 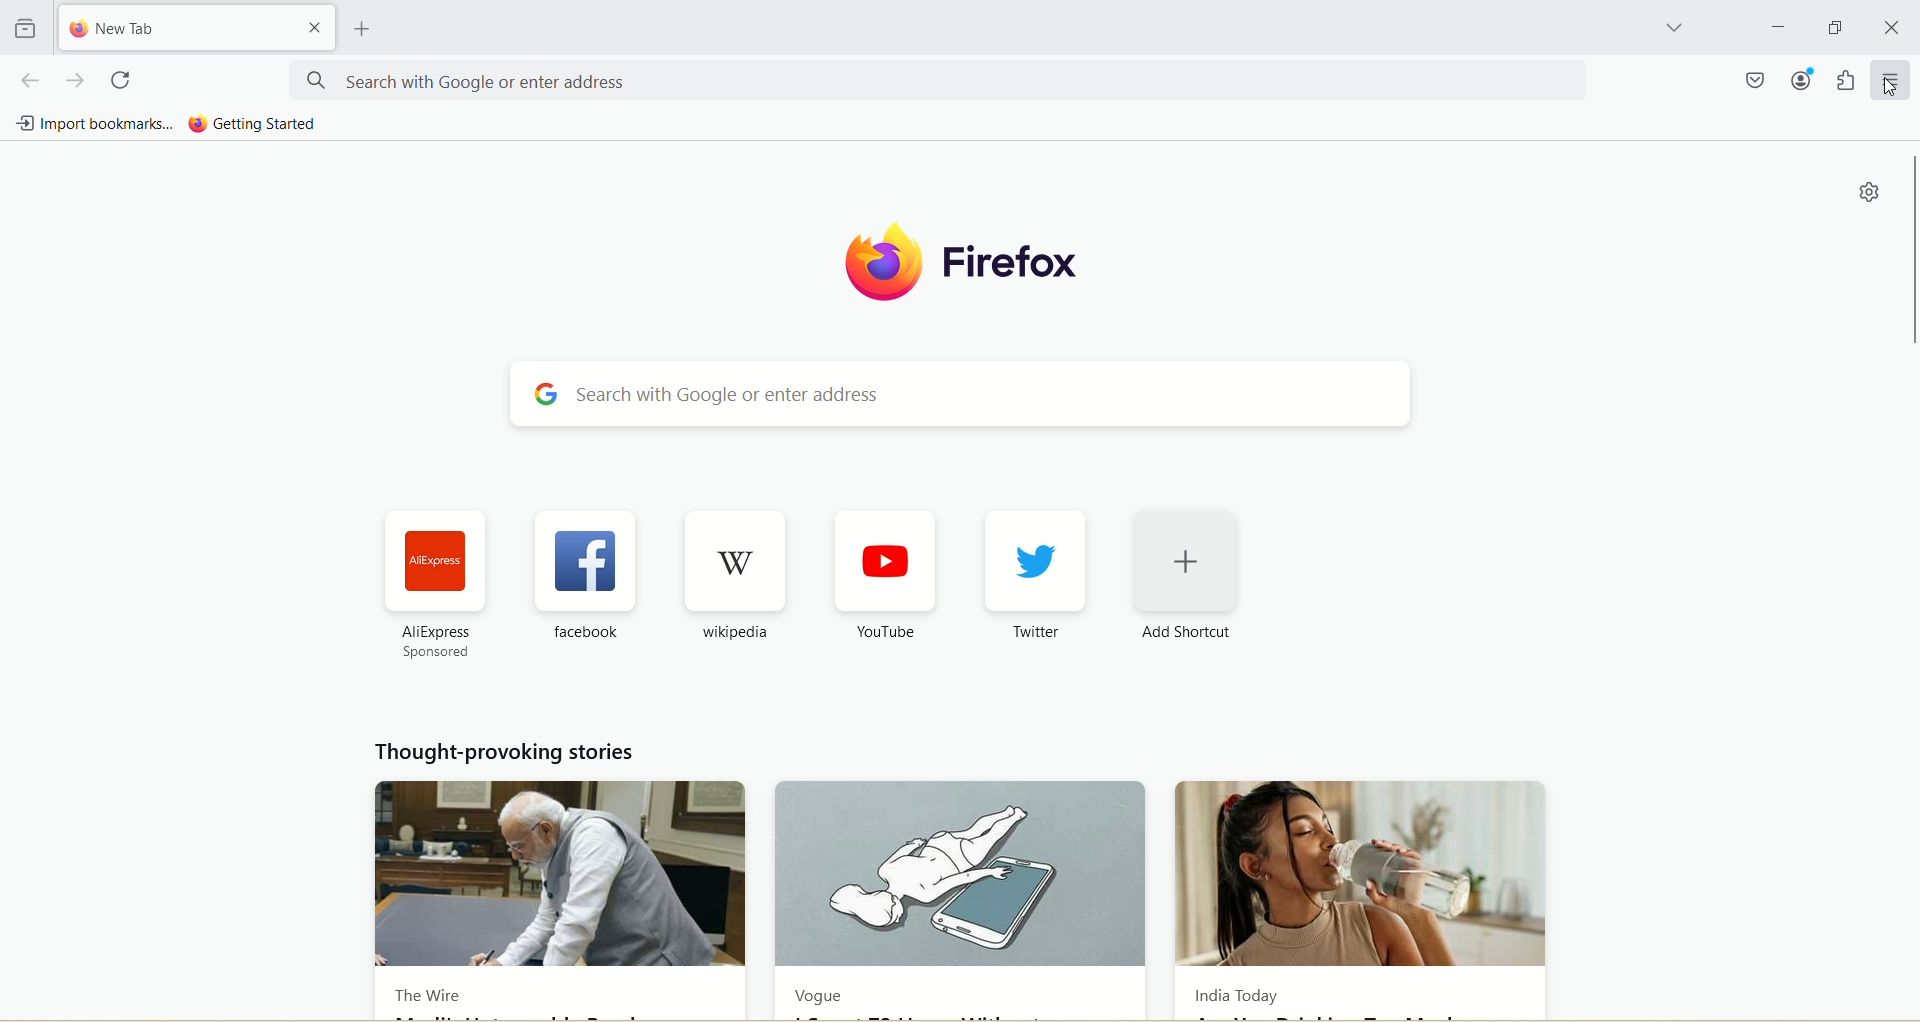 I want to click on new tab, so click(x=171, y=28).